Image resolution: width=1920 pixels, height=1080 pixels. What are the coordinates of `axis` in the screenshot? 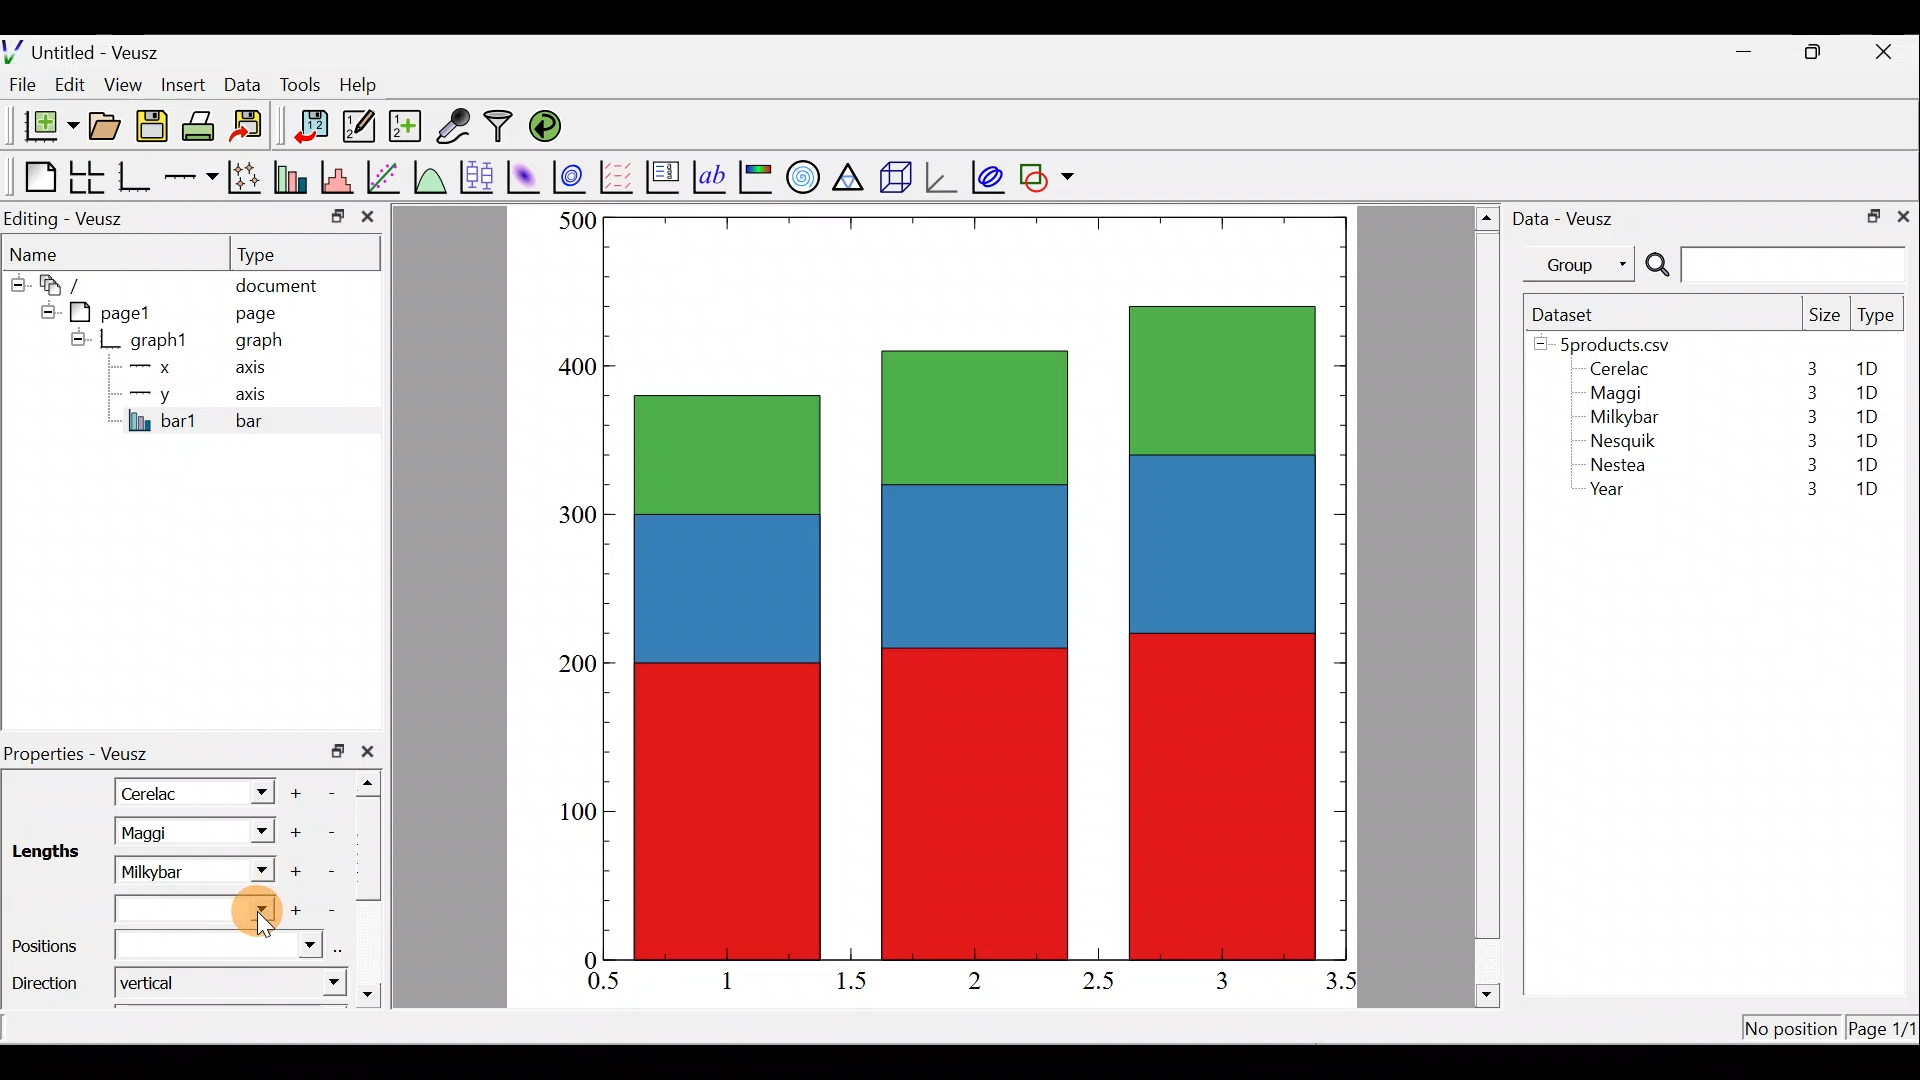 It's located at (257, 370).